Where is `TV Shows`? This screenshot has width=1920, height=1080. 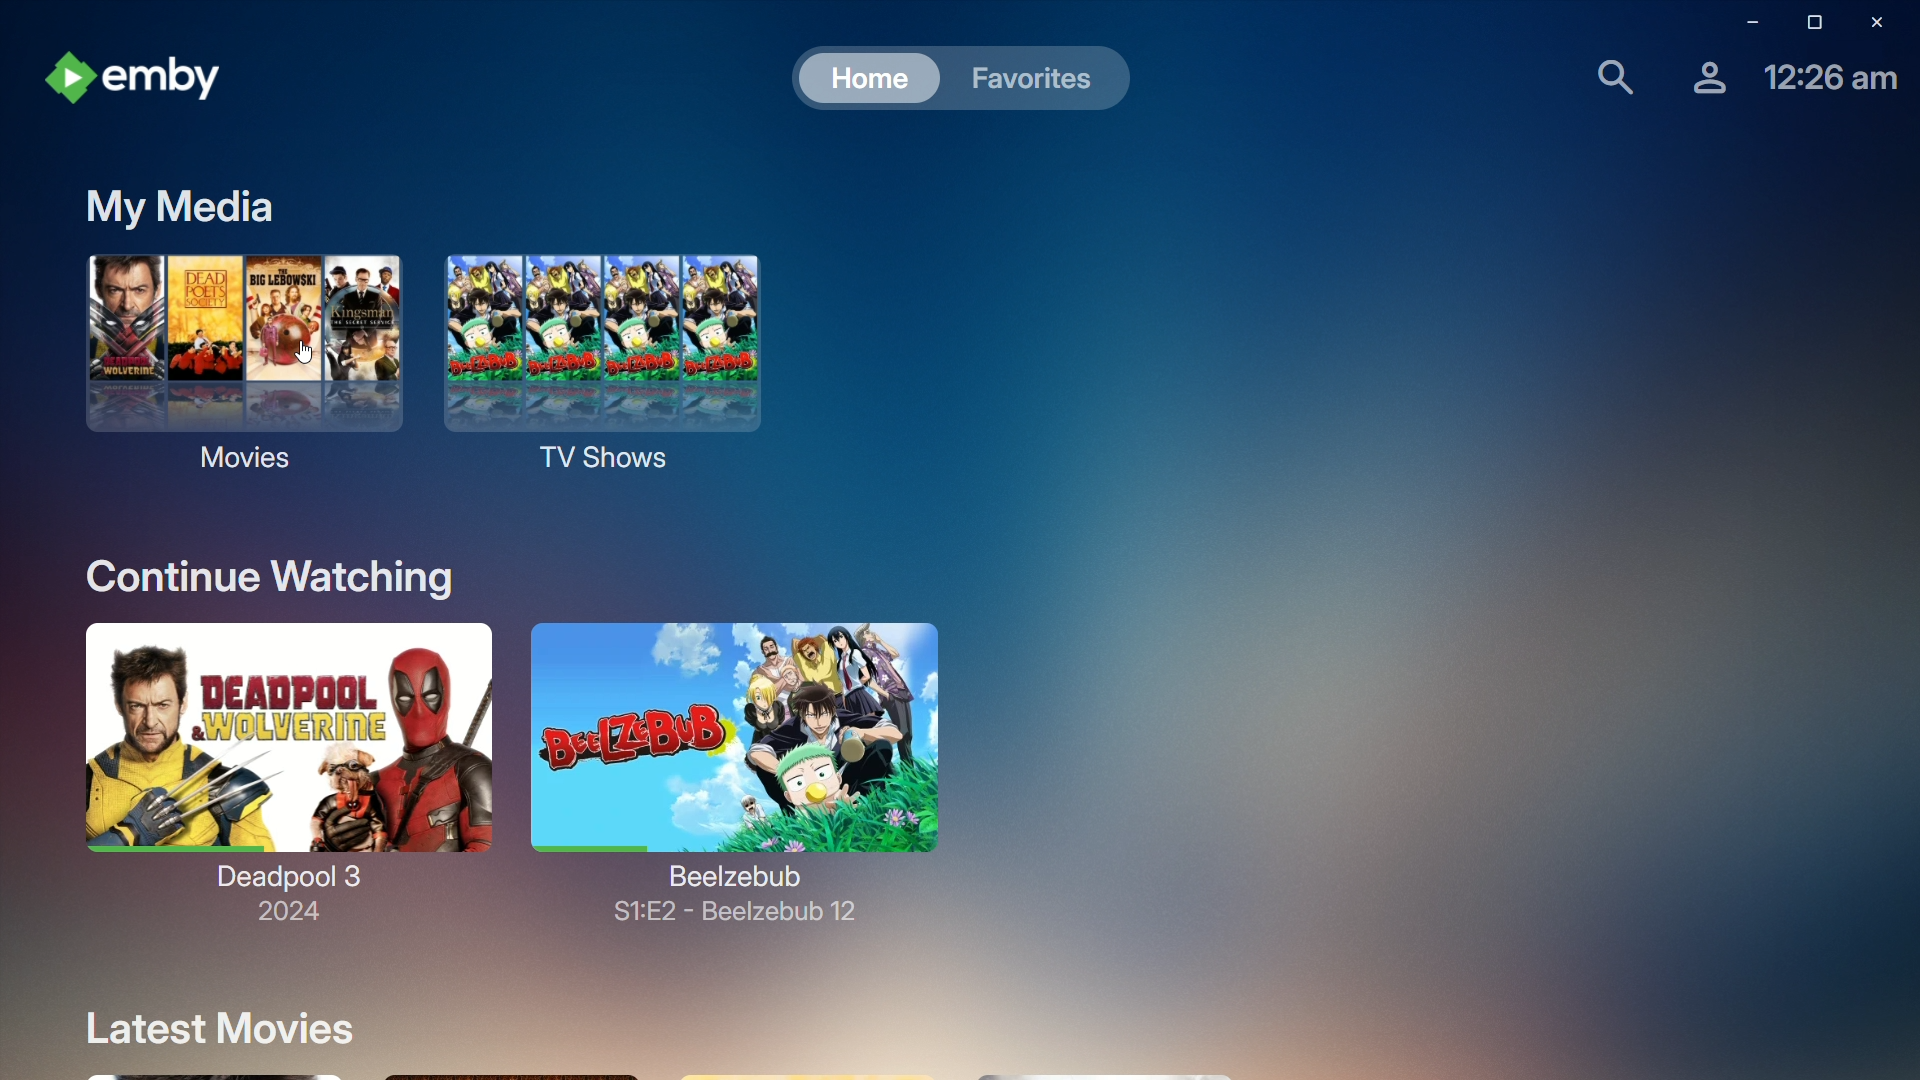
TV Shows is located at coordinates (608, 375).